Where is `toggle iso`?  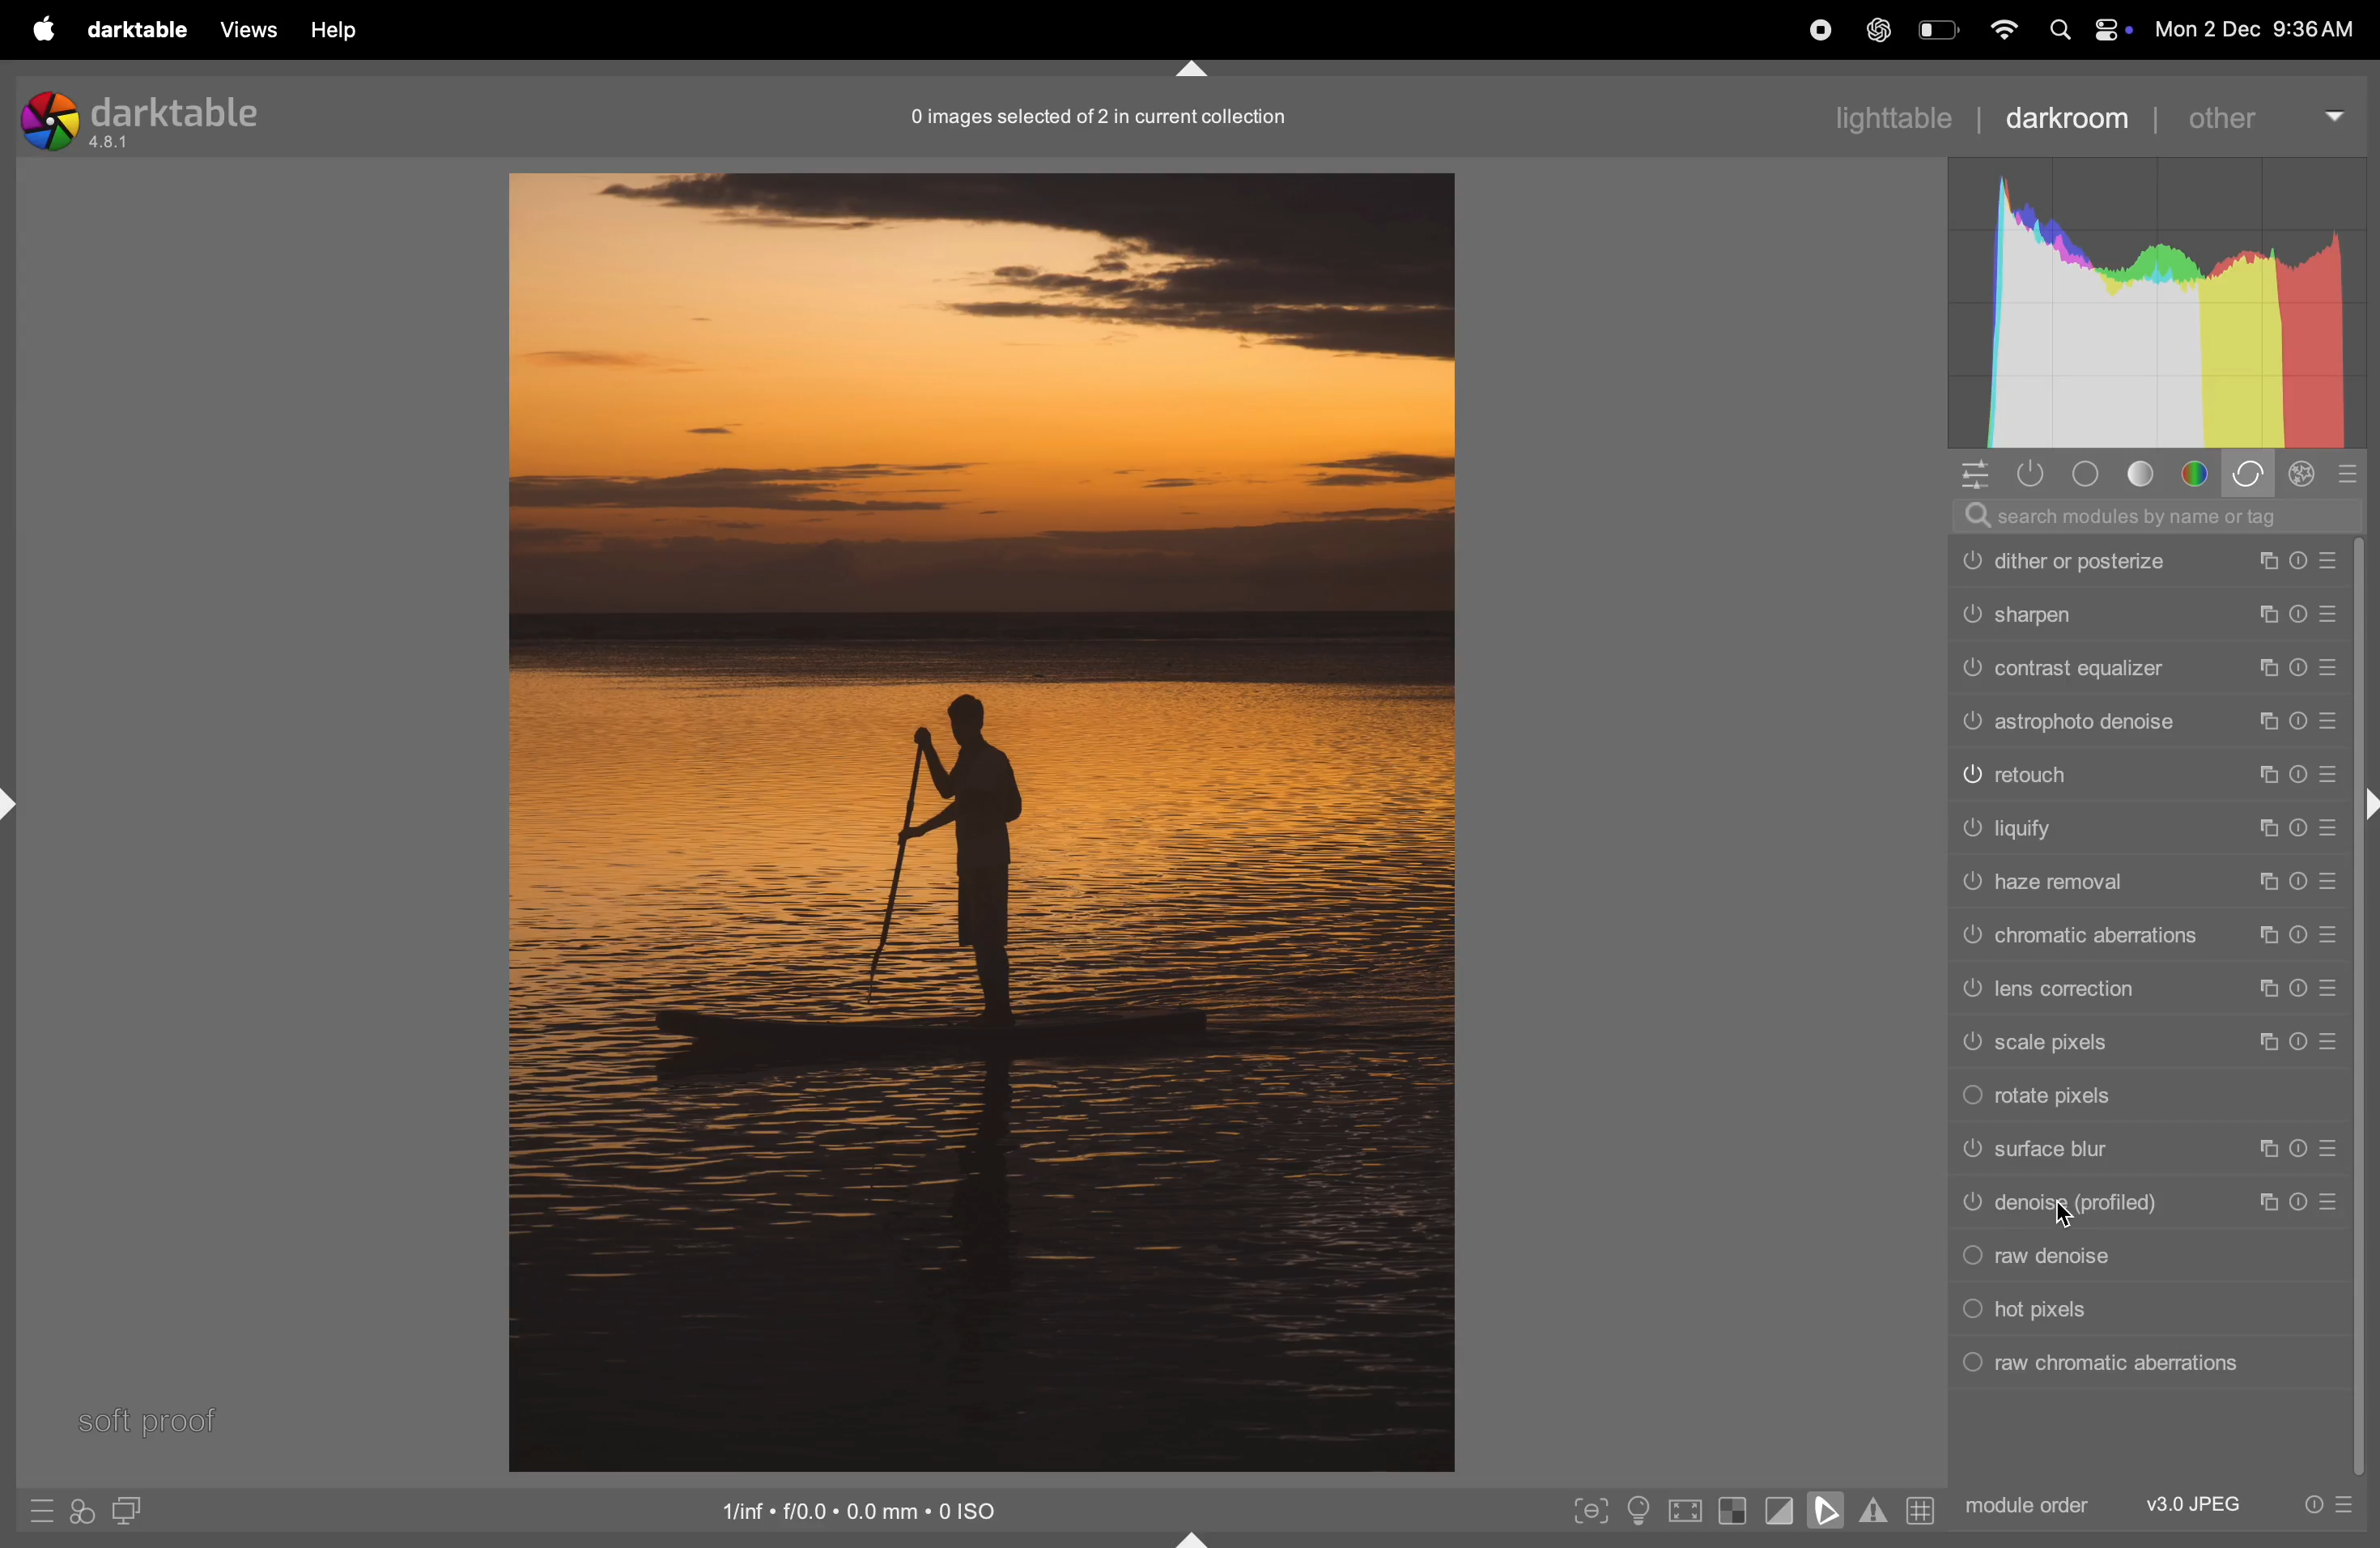
toggle iso is located at coordinates (1635, 1510).